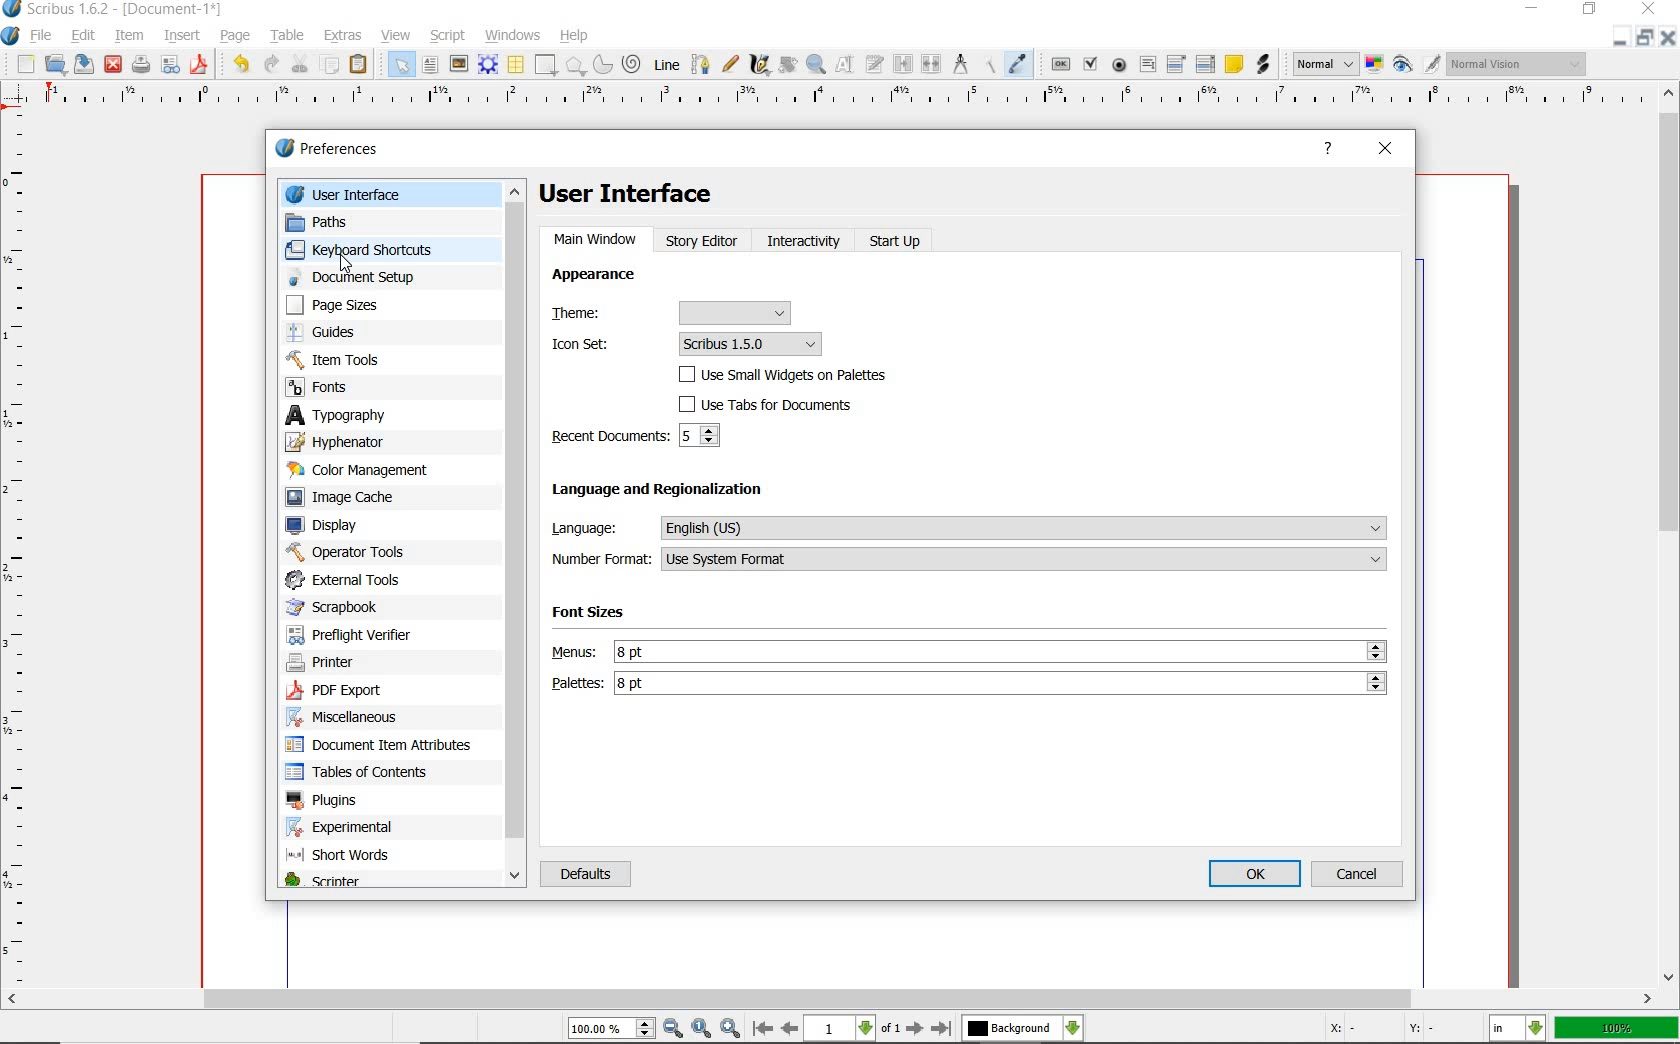 The image size is (1680, 1044). Describe the element at coordinates (1263, 63) in the screenshot. I see `link annotation` at that location.